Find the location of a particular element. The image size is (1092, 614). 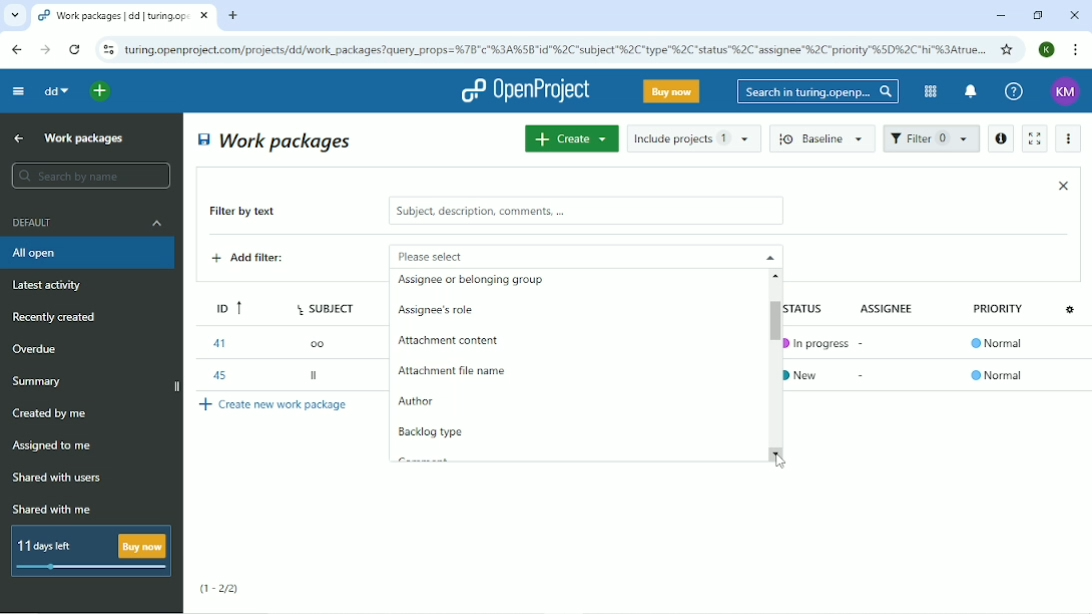

Search by name is located at coordinates (90, 176).